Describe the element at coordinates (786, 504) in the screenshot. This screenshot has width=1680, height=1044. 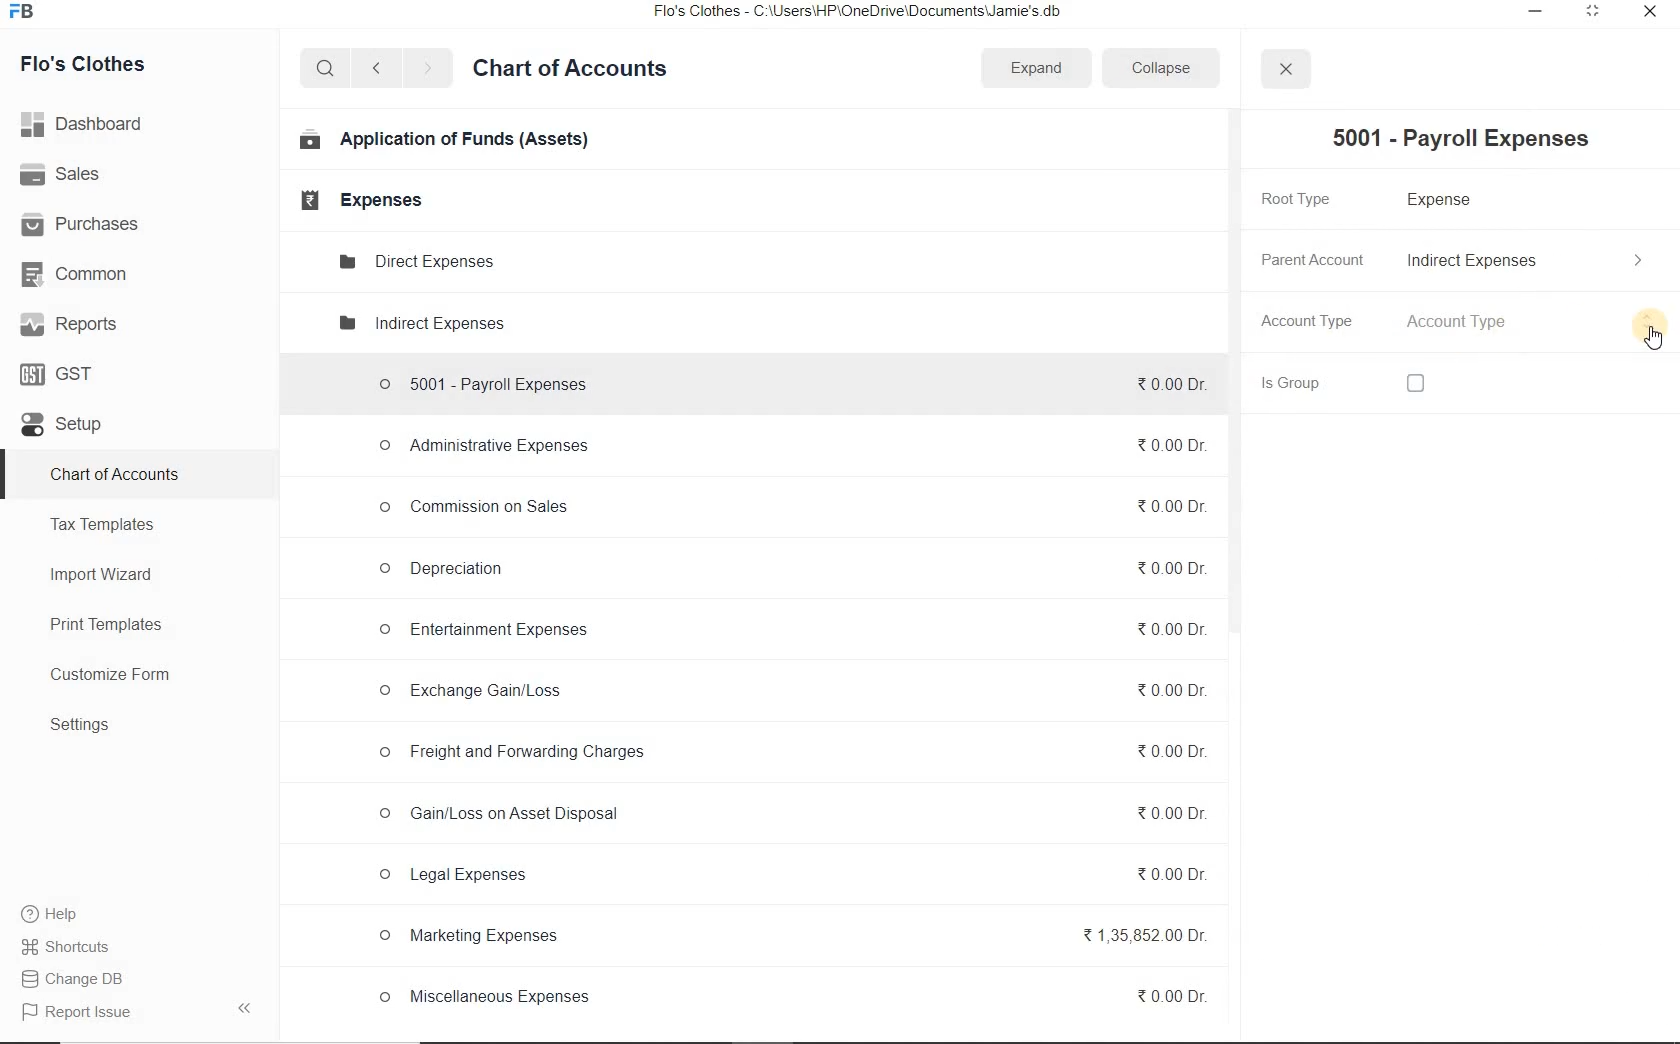
I see `oO Commission on Sales % 0.00 Dr.` at that location.